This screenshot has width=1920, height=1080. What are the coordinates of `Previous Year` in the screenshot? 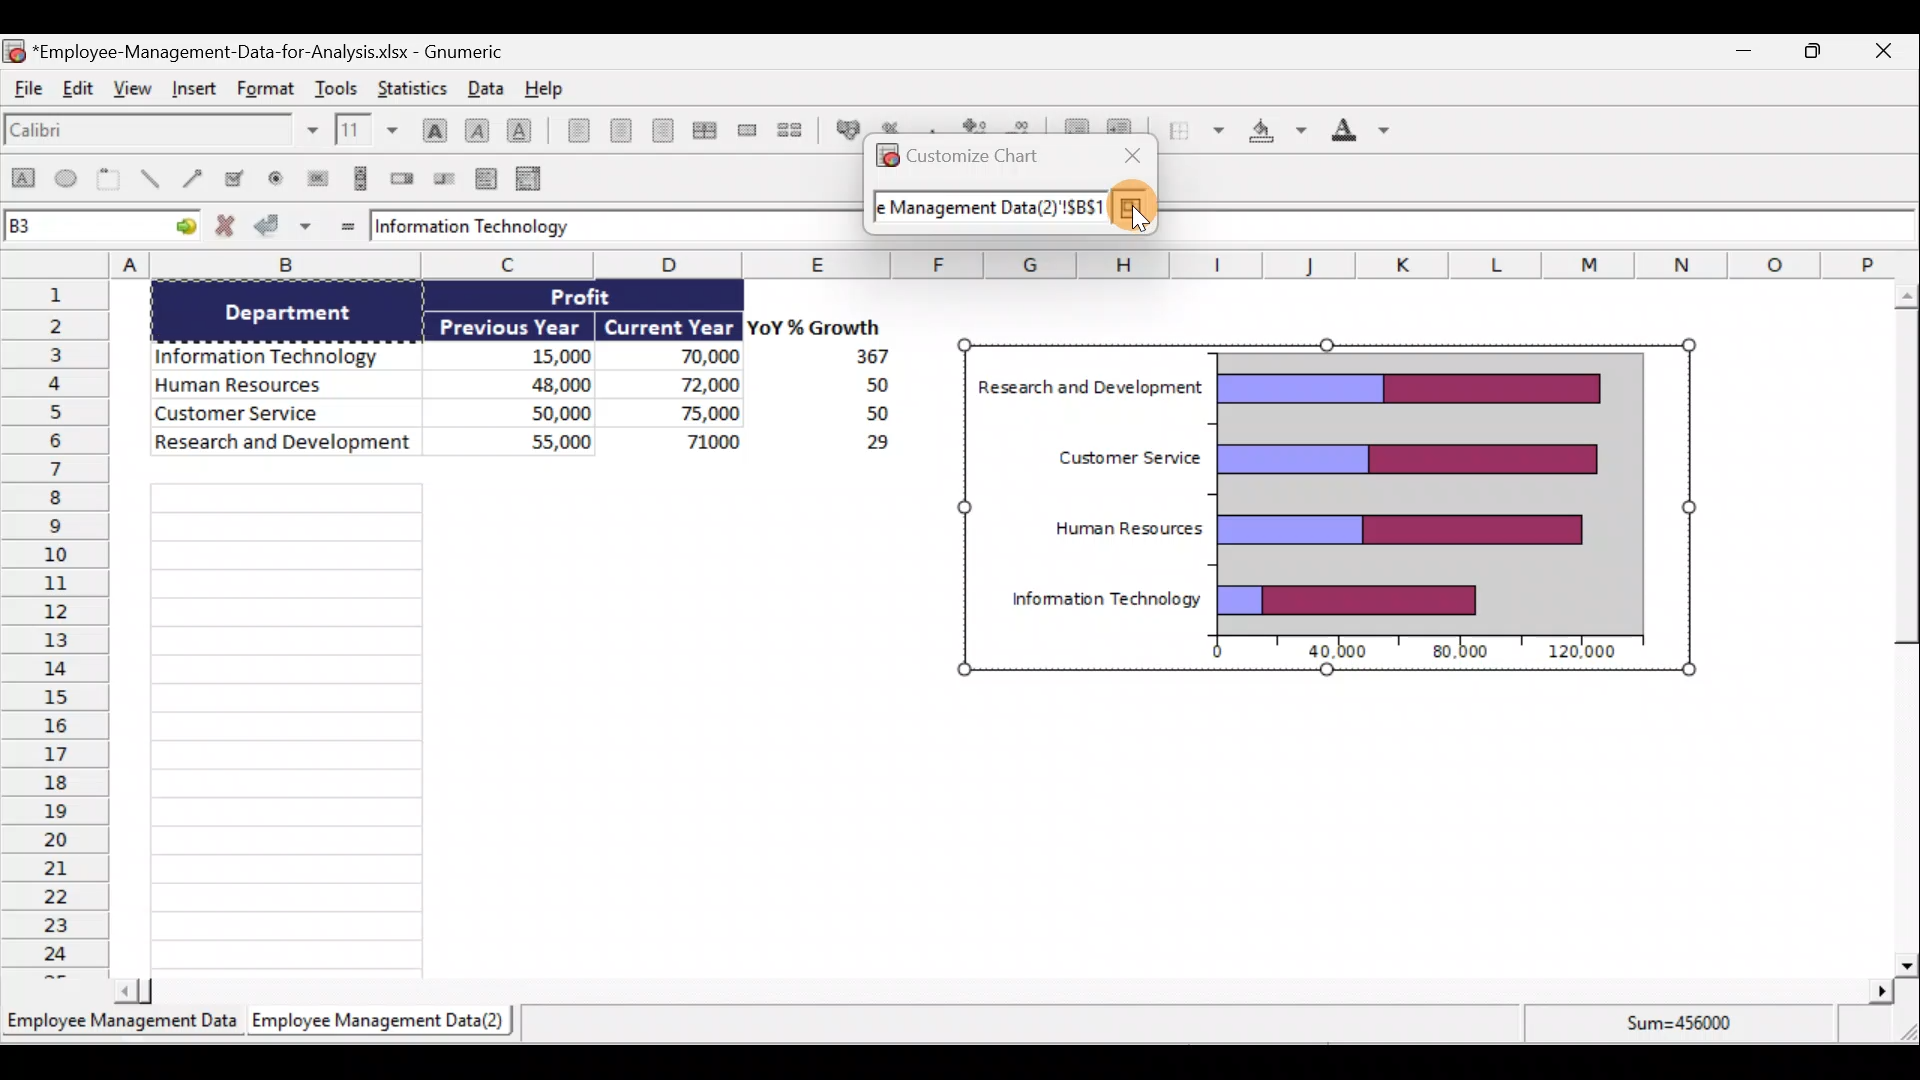 It's located at (512, 323).